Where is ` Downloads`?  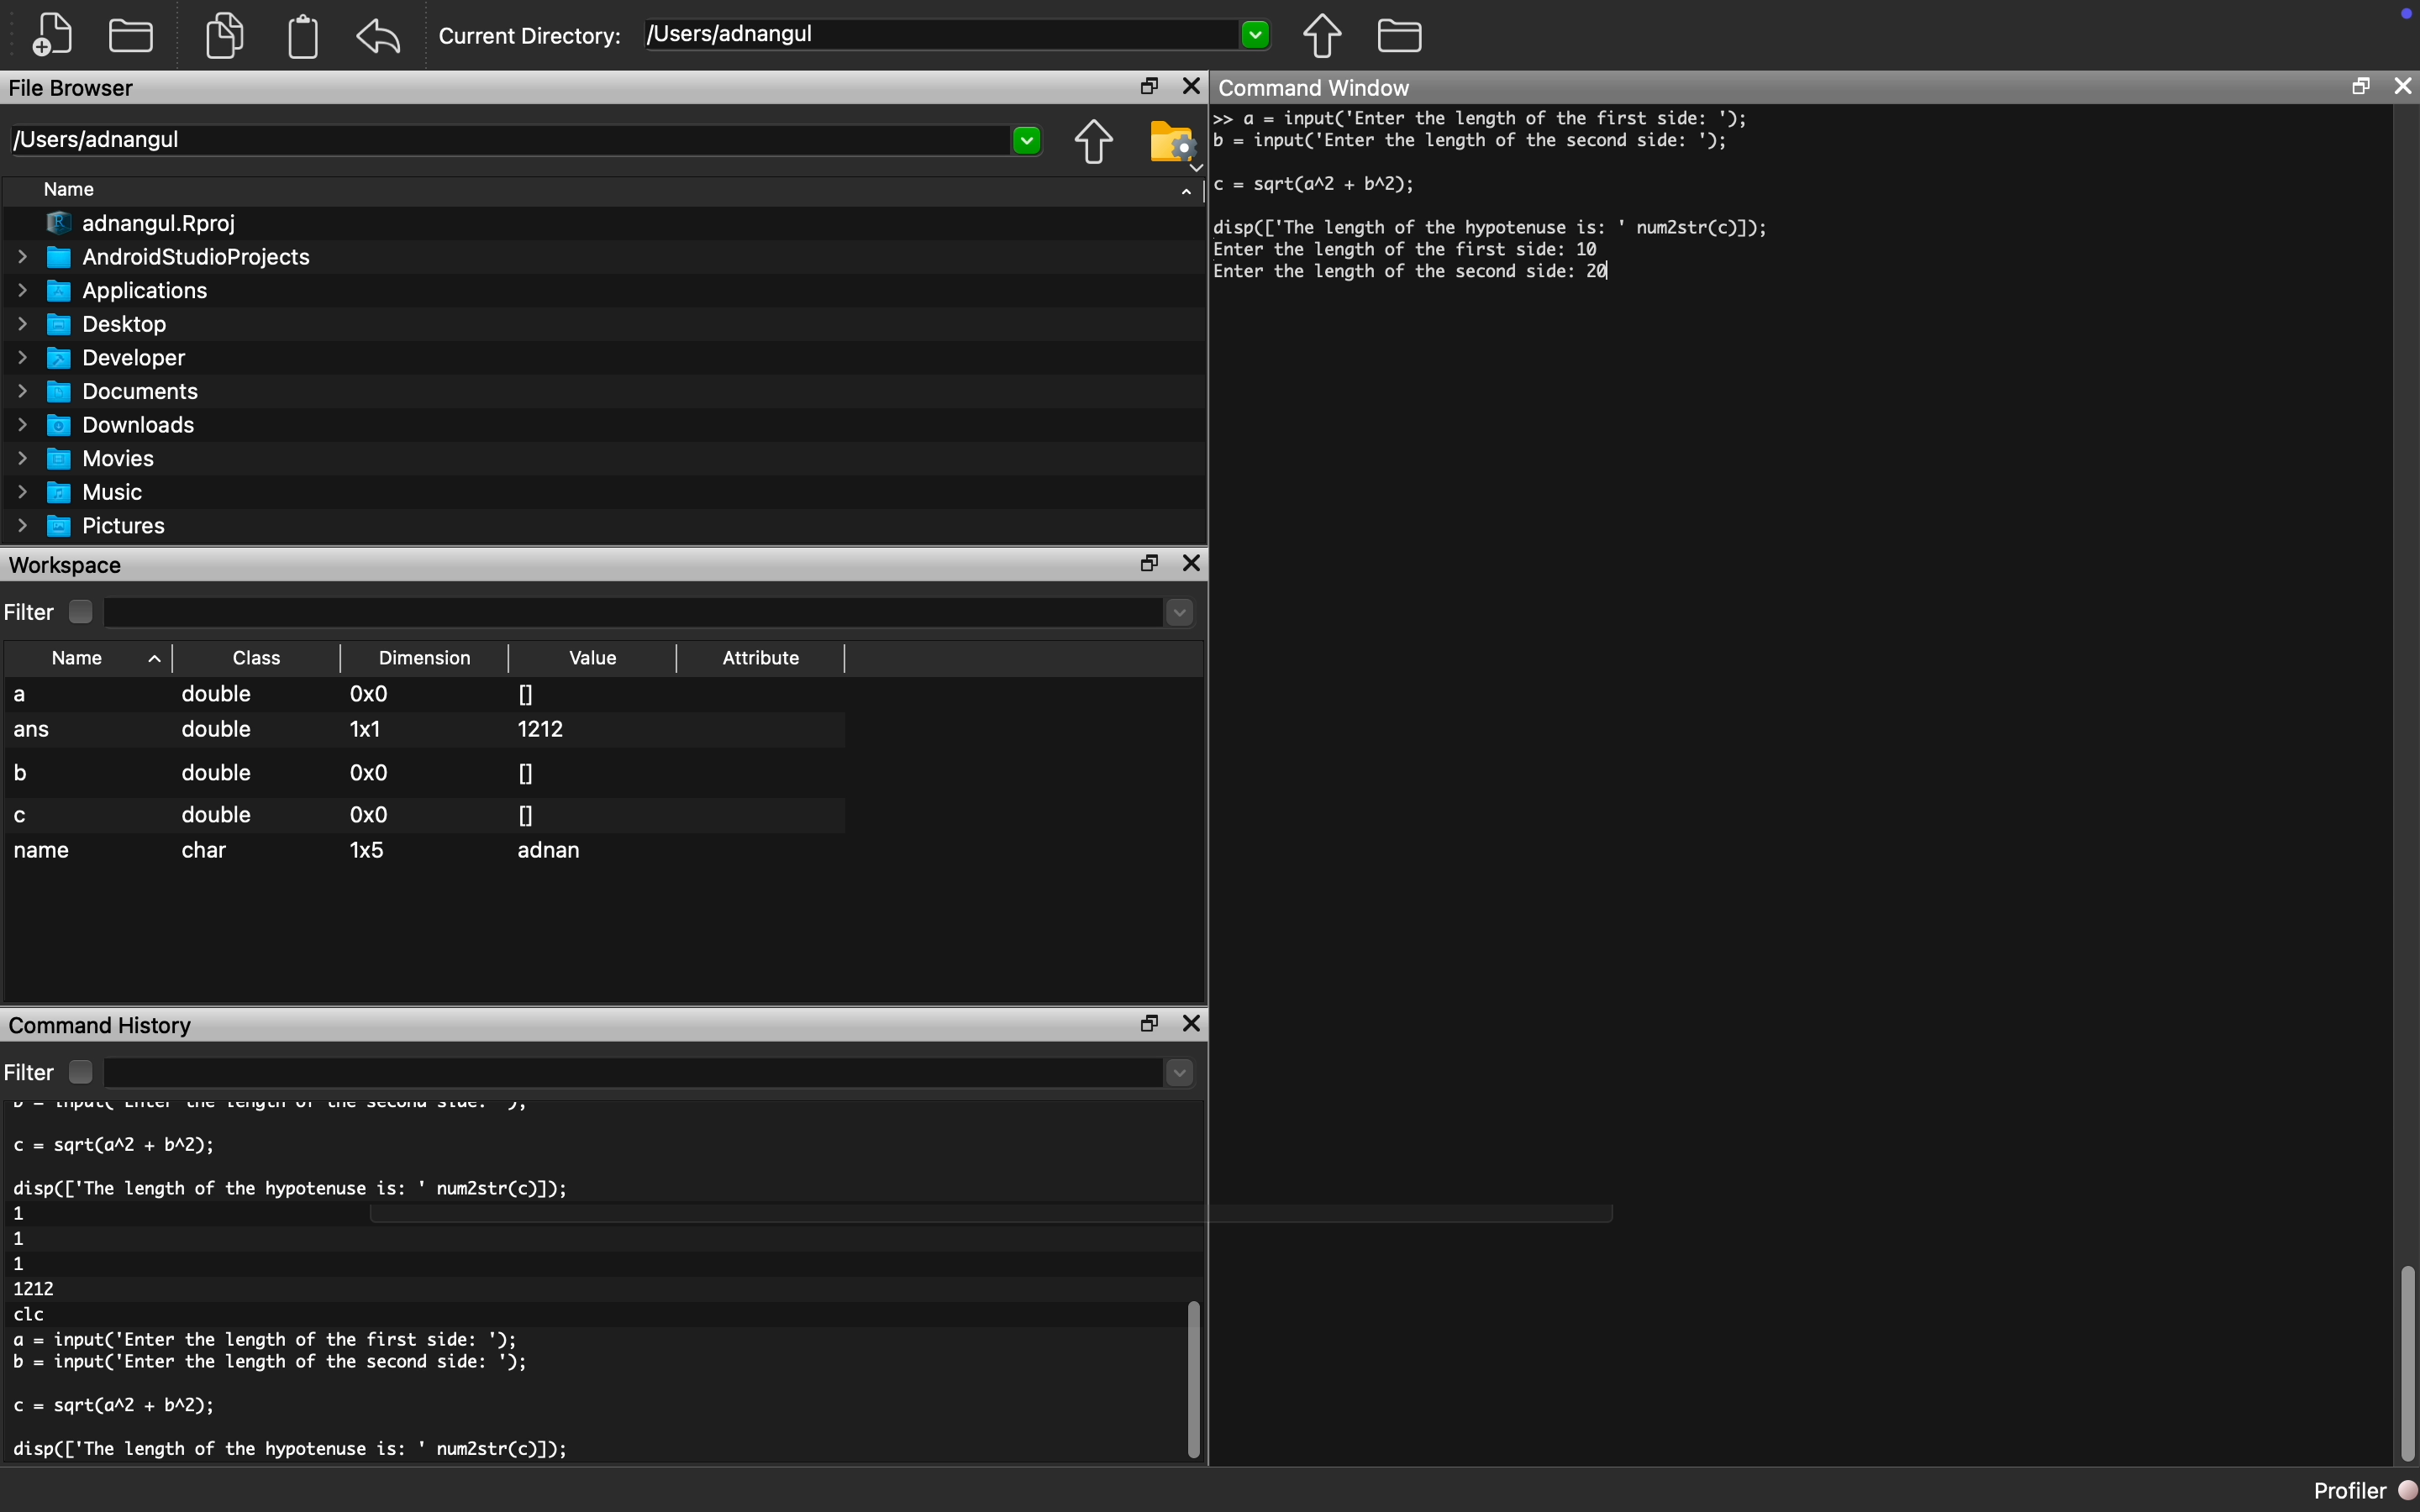
 Downloads is located at coordinates (116, 423).